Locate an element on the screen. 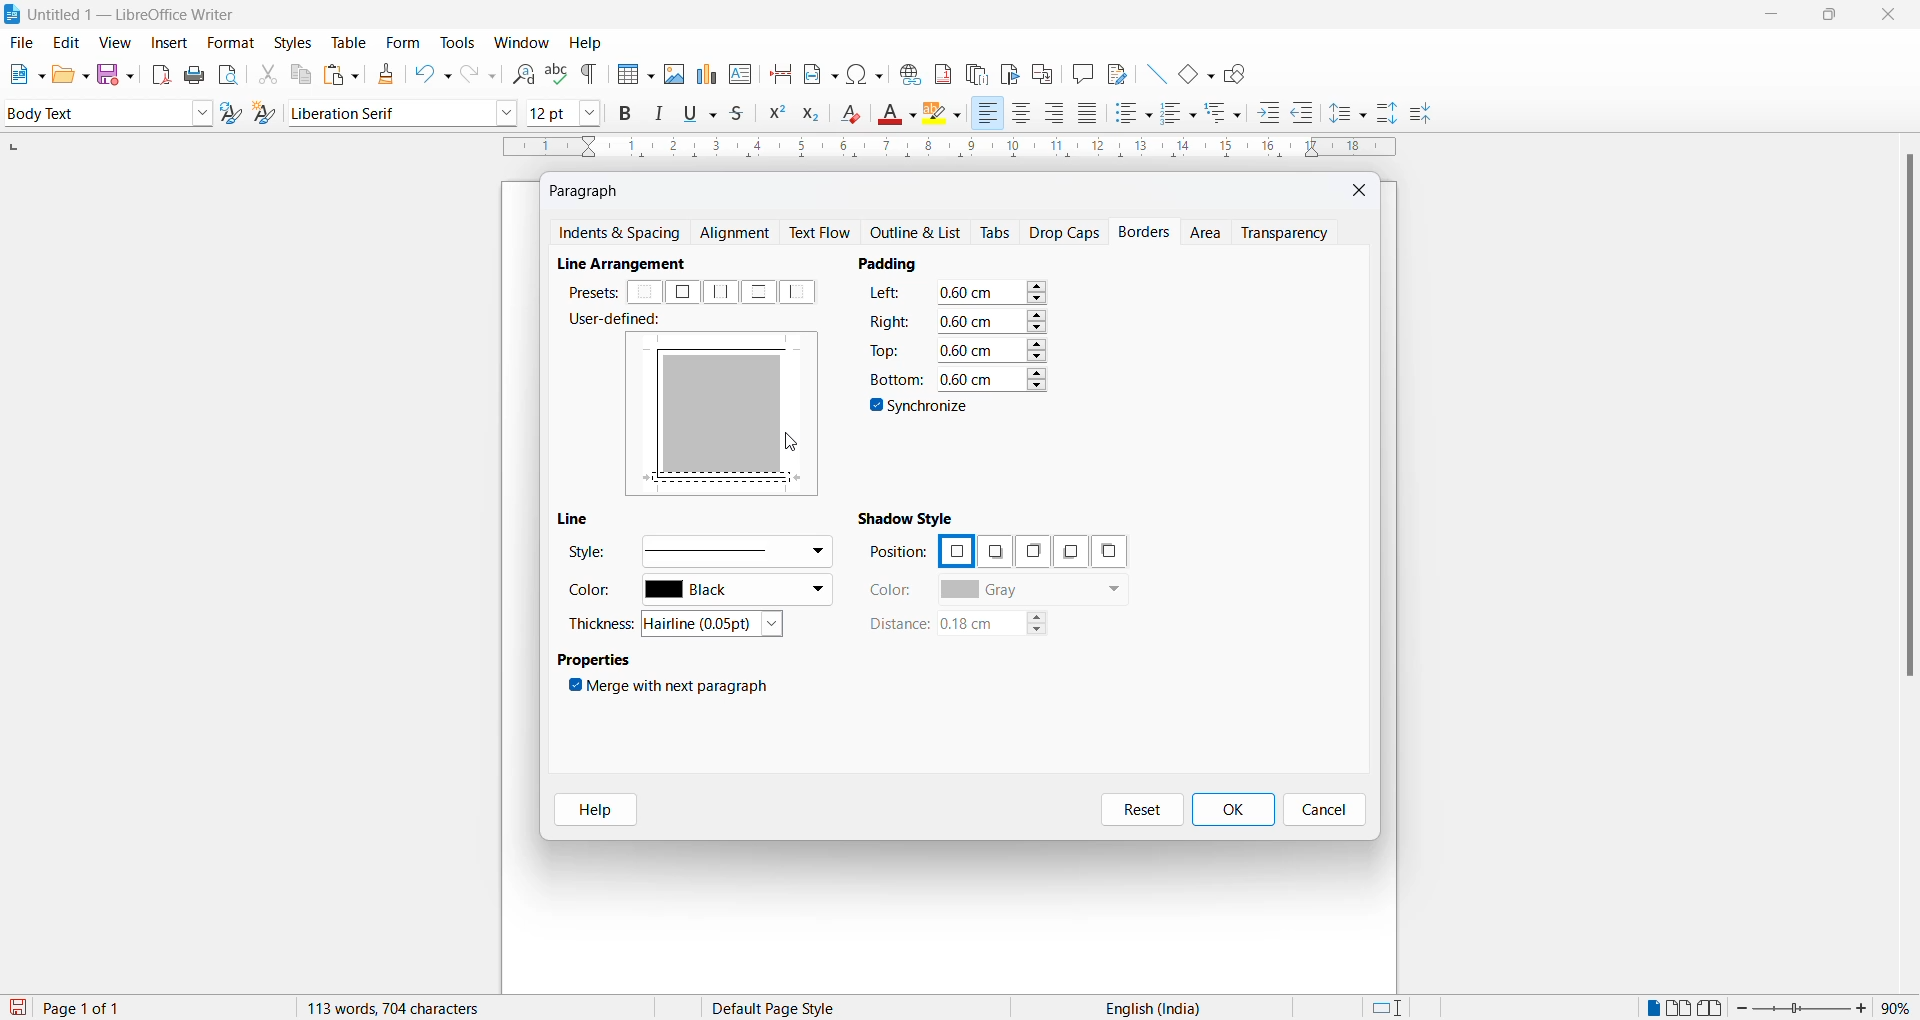 The height and width of the screenshot is (1020, 1920). styles is located at coordinates (292, 41).